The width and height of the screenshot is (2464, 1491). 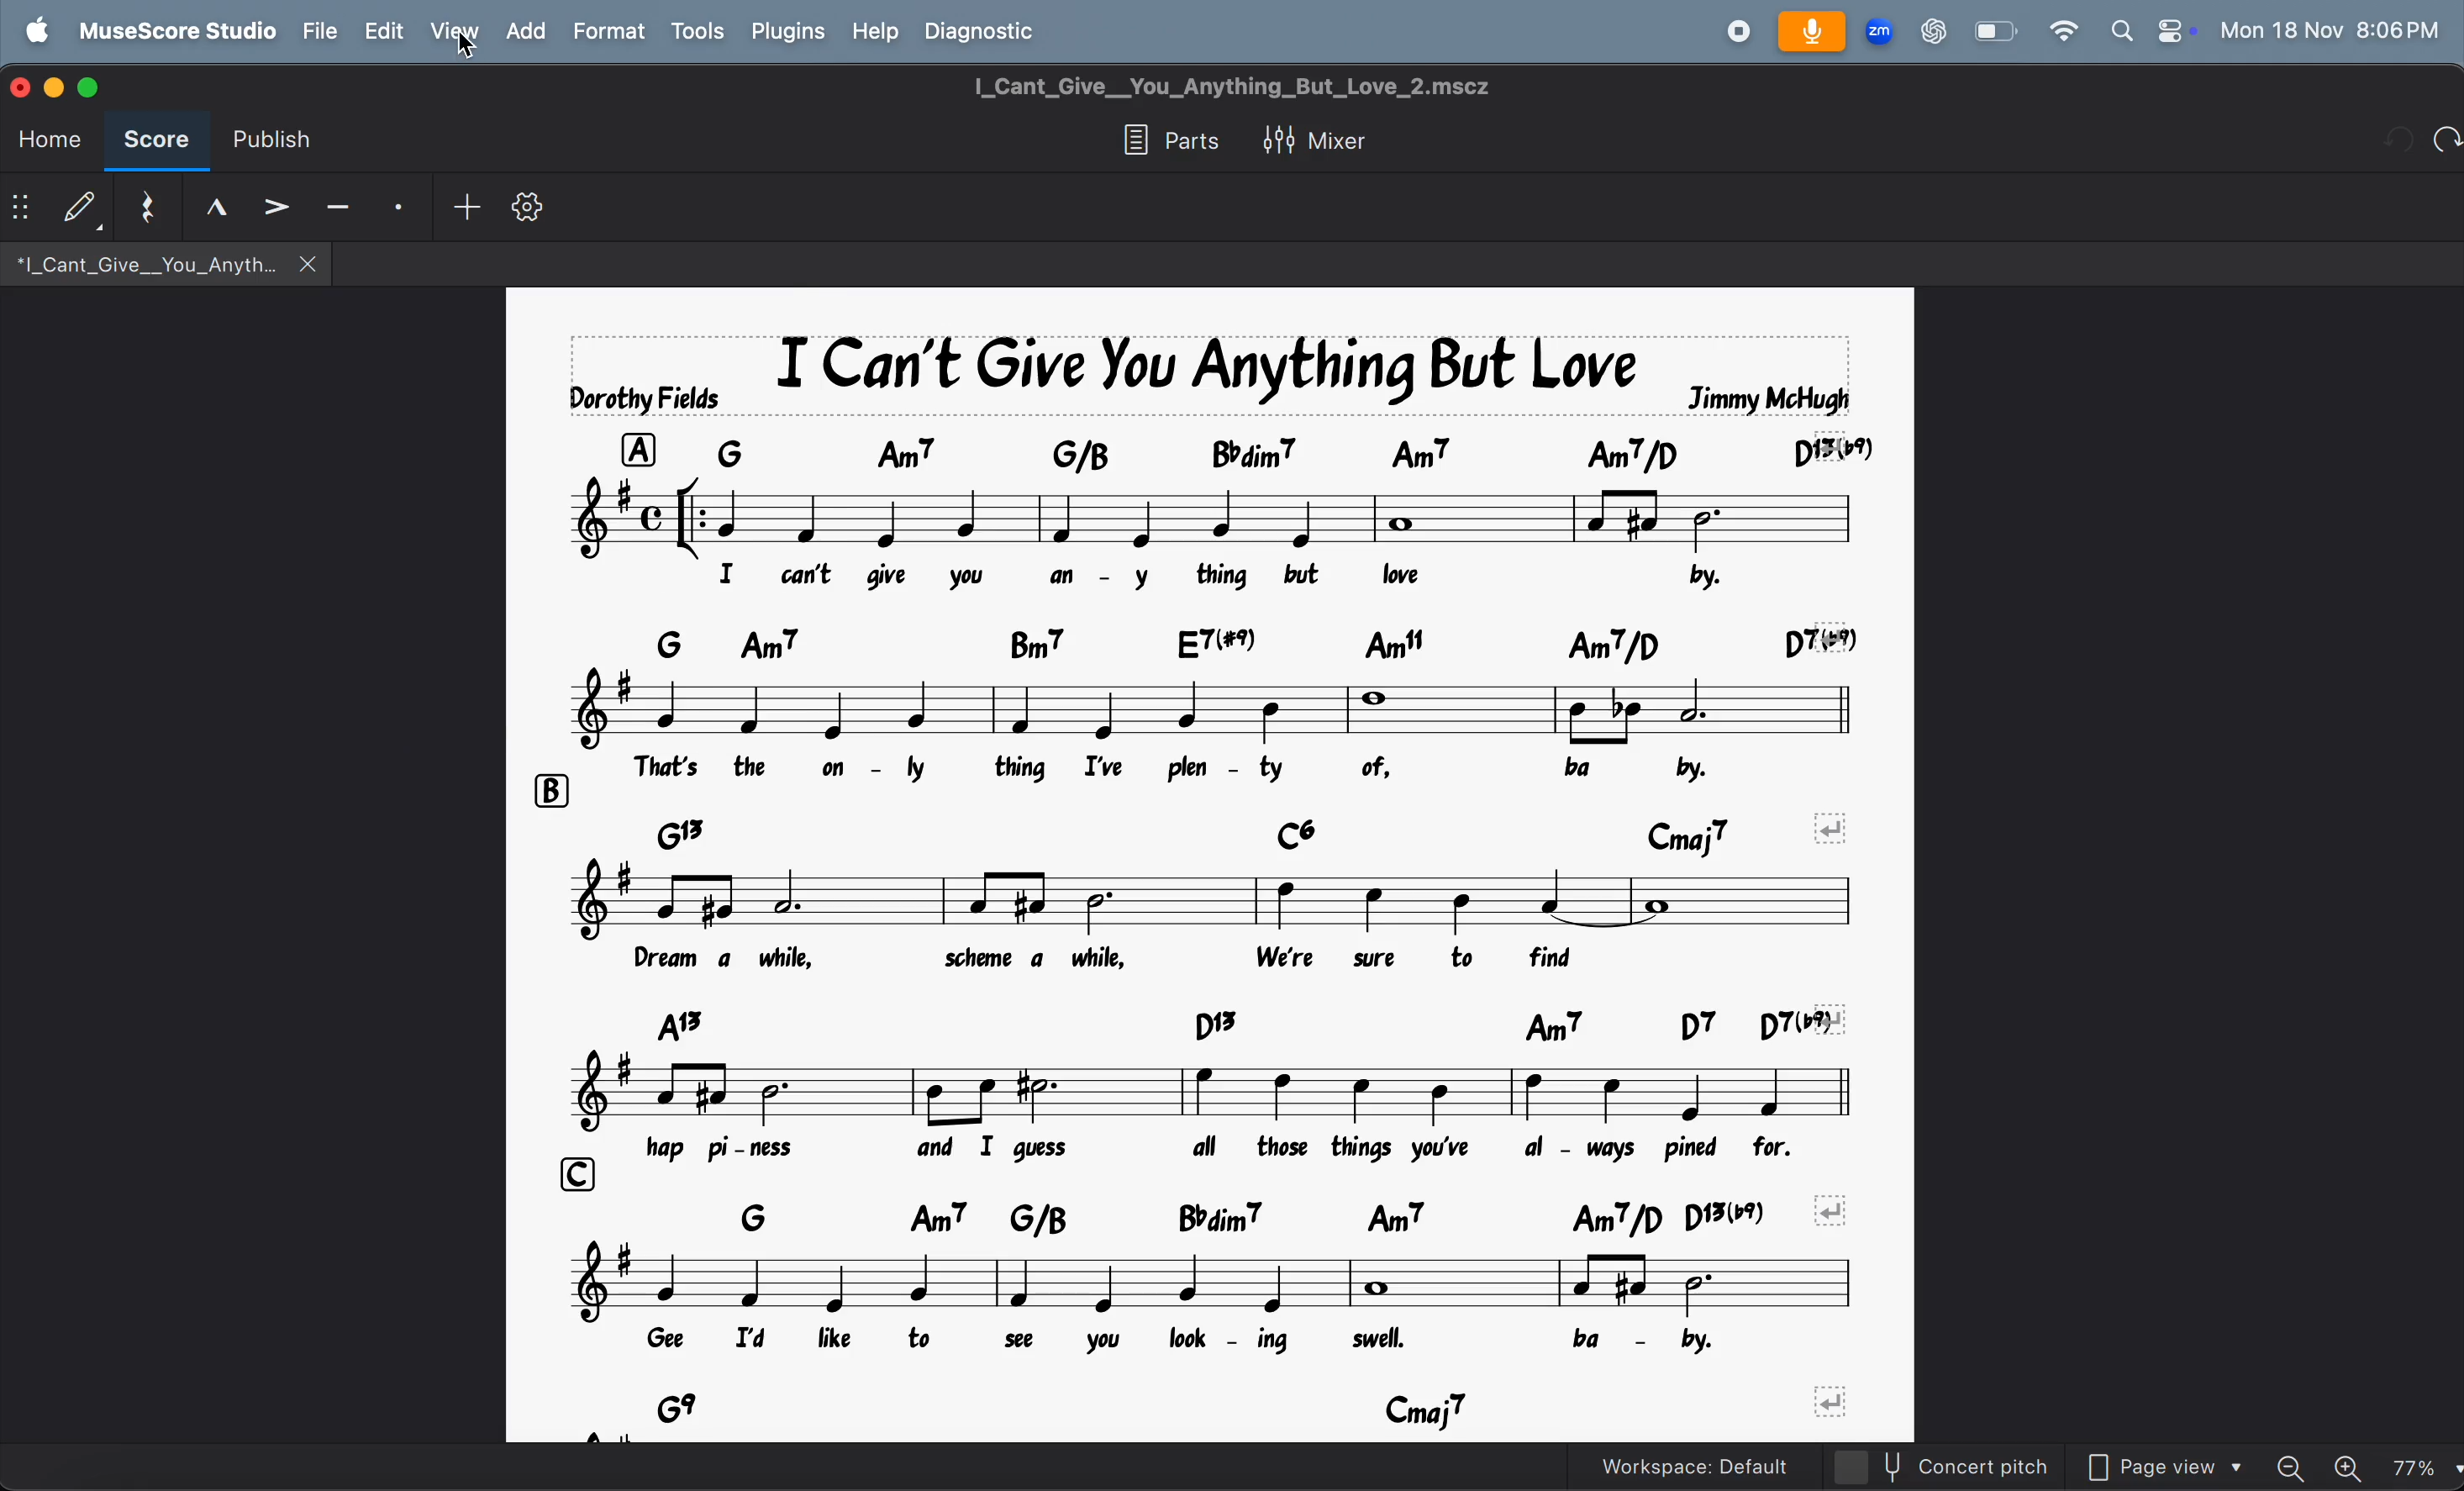 What do you see at coordinates (2446, 143) in the screenshot?
I see `undo` at bounding box center [2446, 143].